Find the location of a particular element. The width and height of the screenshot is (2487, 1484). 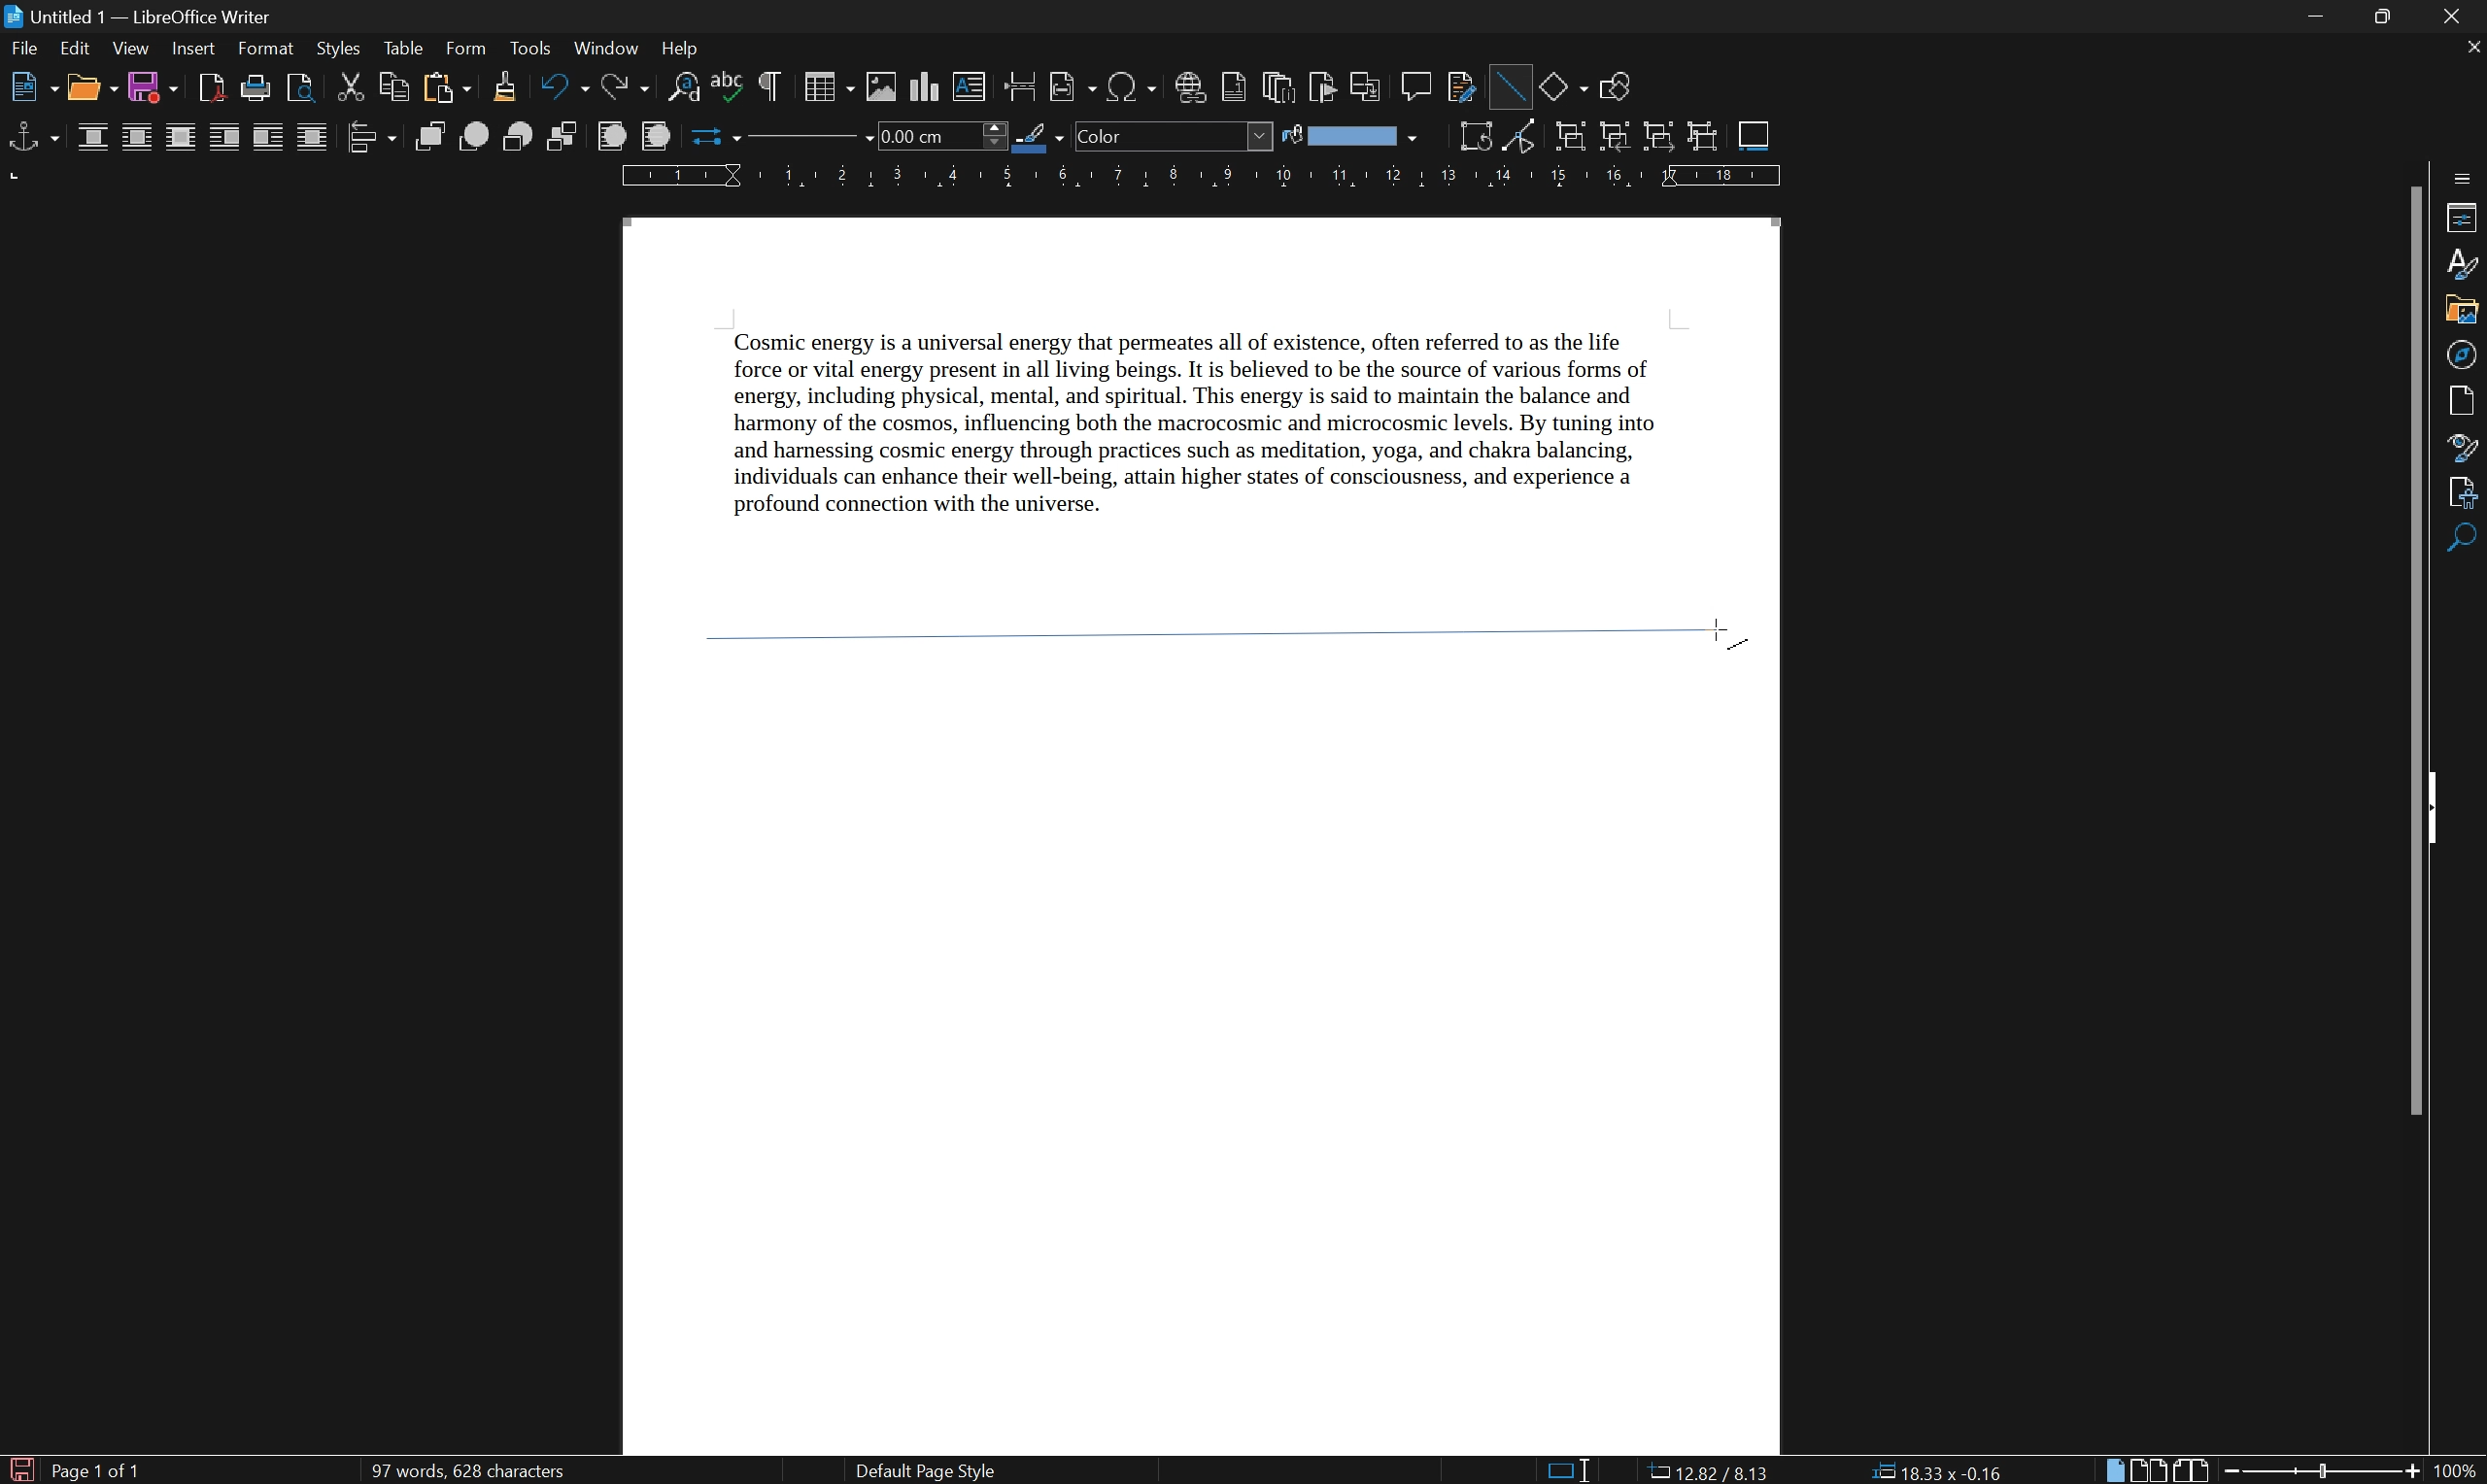

bring to front is located at coordinates (432, 137).